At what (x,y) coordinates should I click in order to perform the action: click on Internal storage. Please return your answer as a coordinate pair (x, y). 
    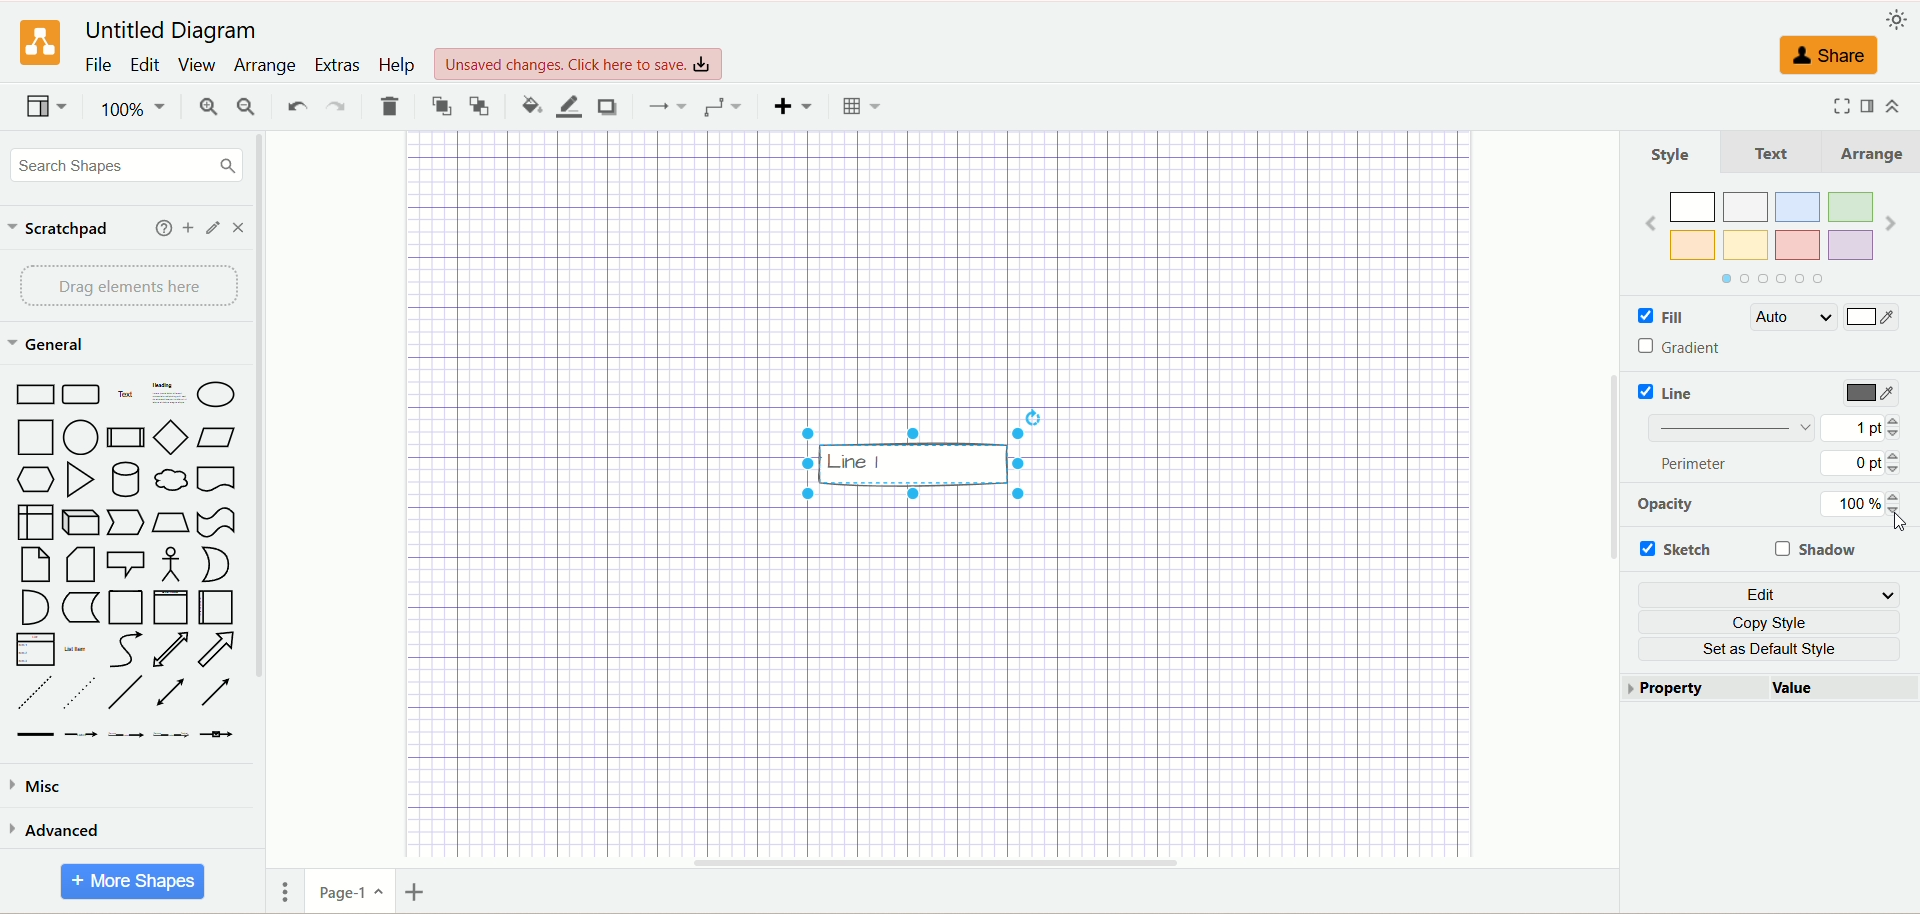
    Looking at the image, I should click on (34, 522).